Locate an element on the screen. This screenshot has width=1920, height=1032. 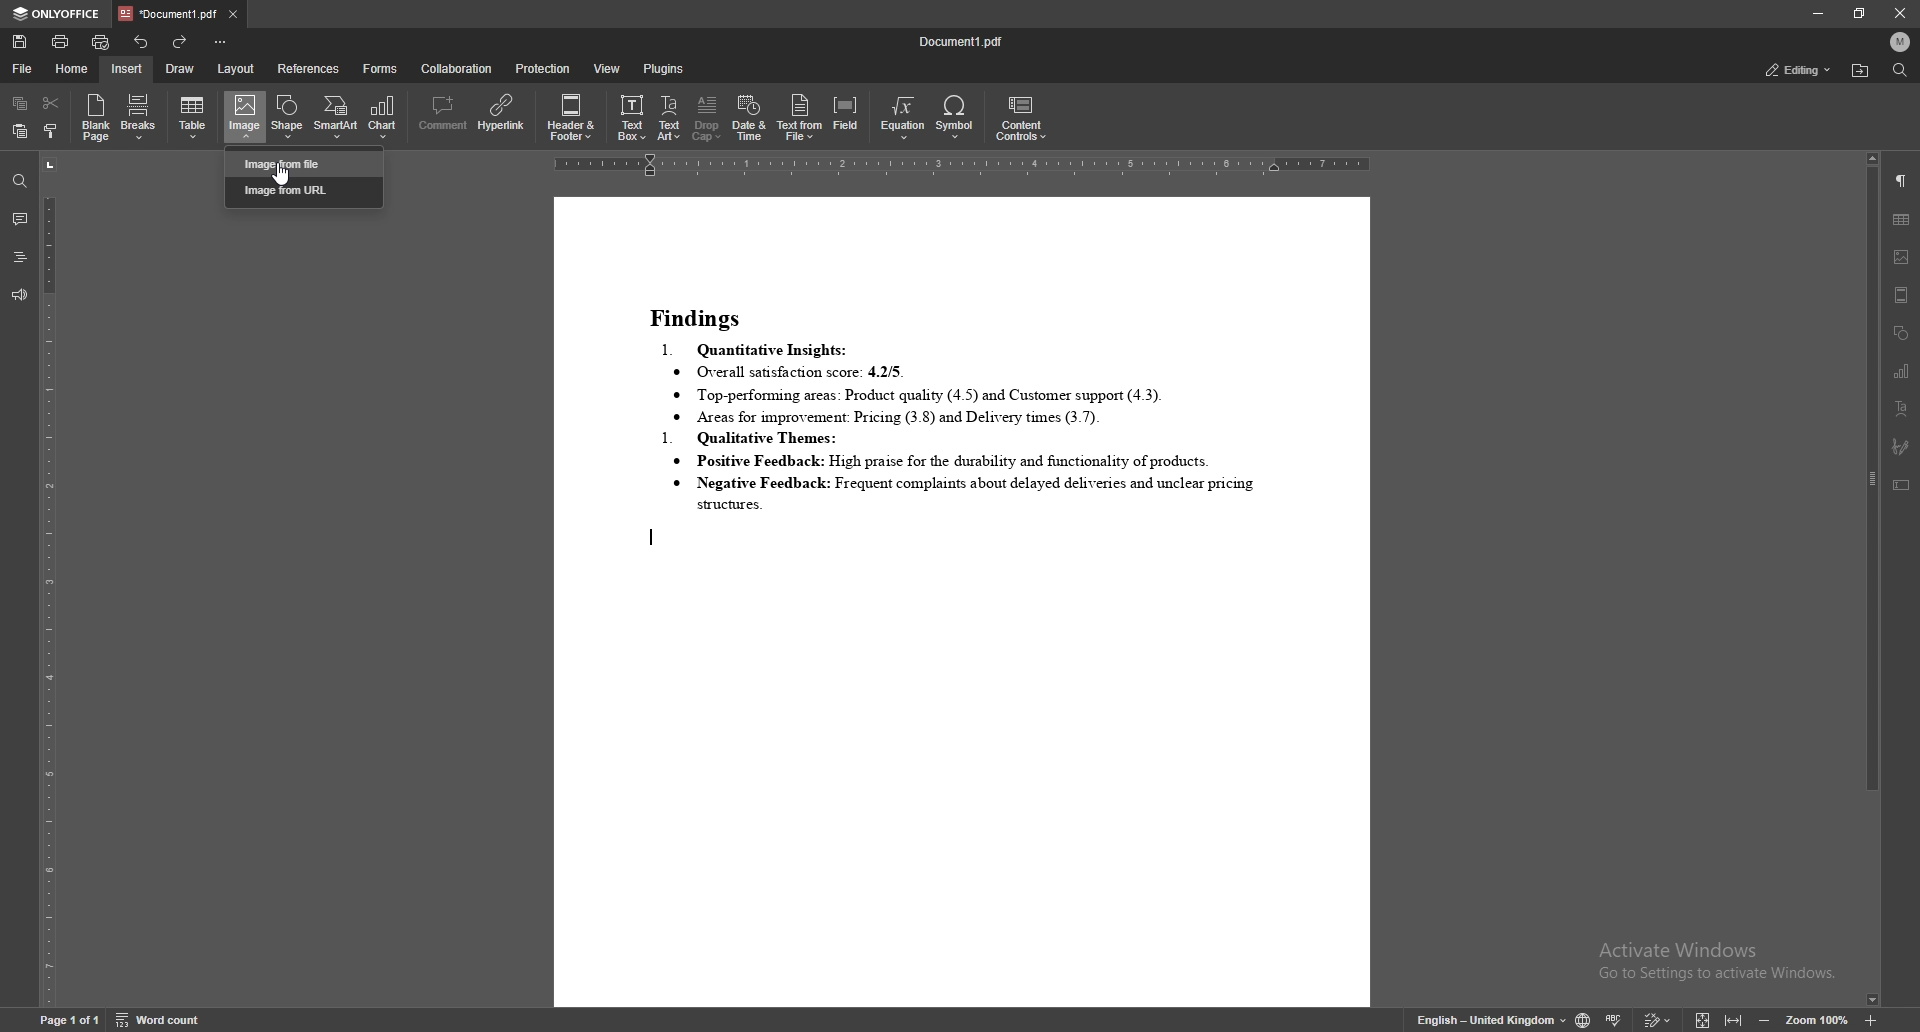
hyperlink is located at coordinates (500, 114).